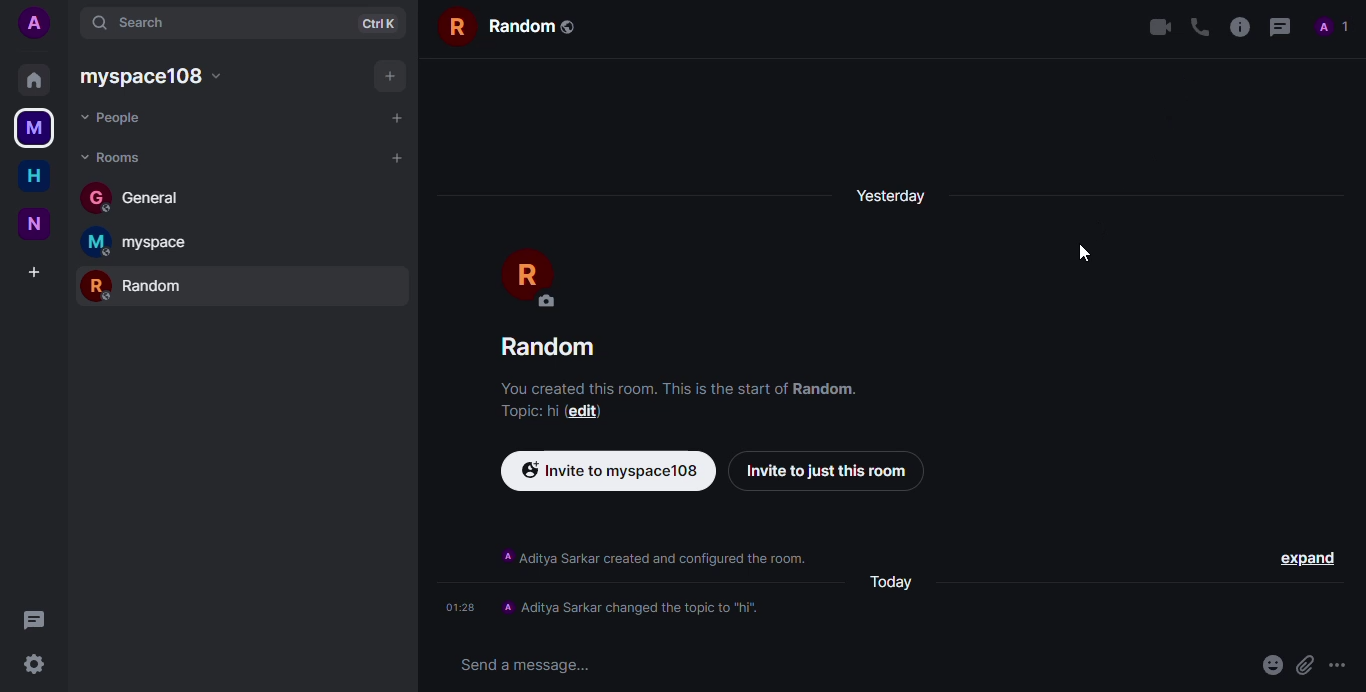  I want to click on video call, so click(1159, 26).